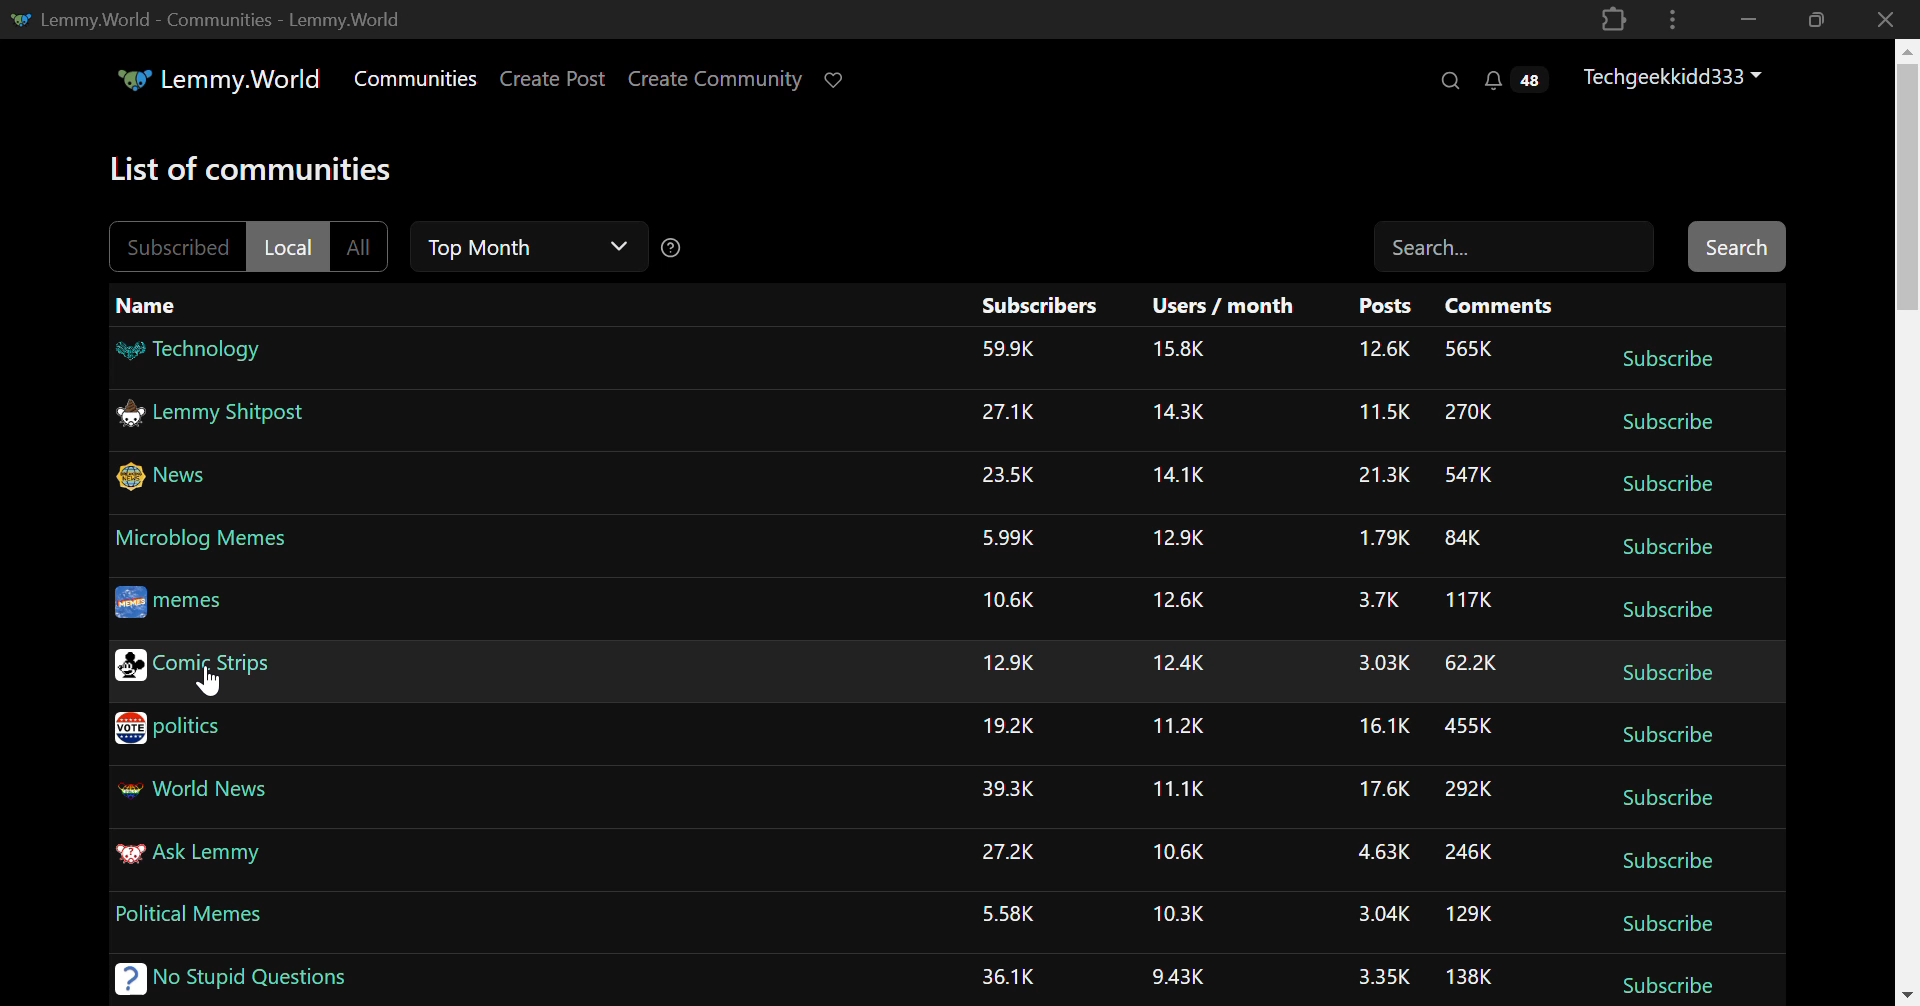 The width and height of the screenshot is (1920, 1006). I want to click on 138K, so click(1470, 975).